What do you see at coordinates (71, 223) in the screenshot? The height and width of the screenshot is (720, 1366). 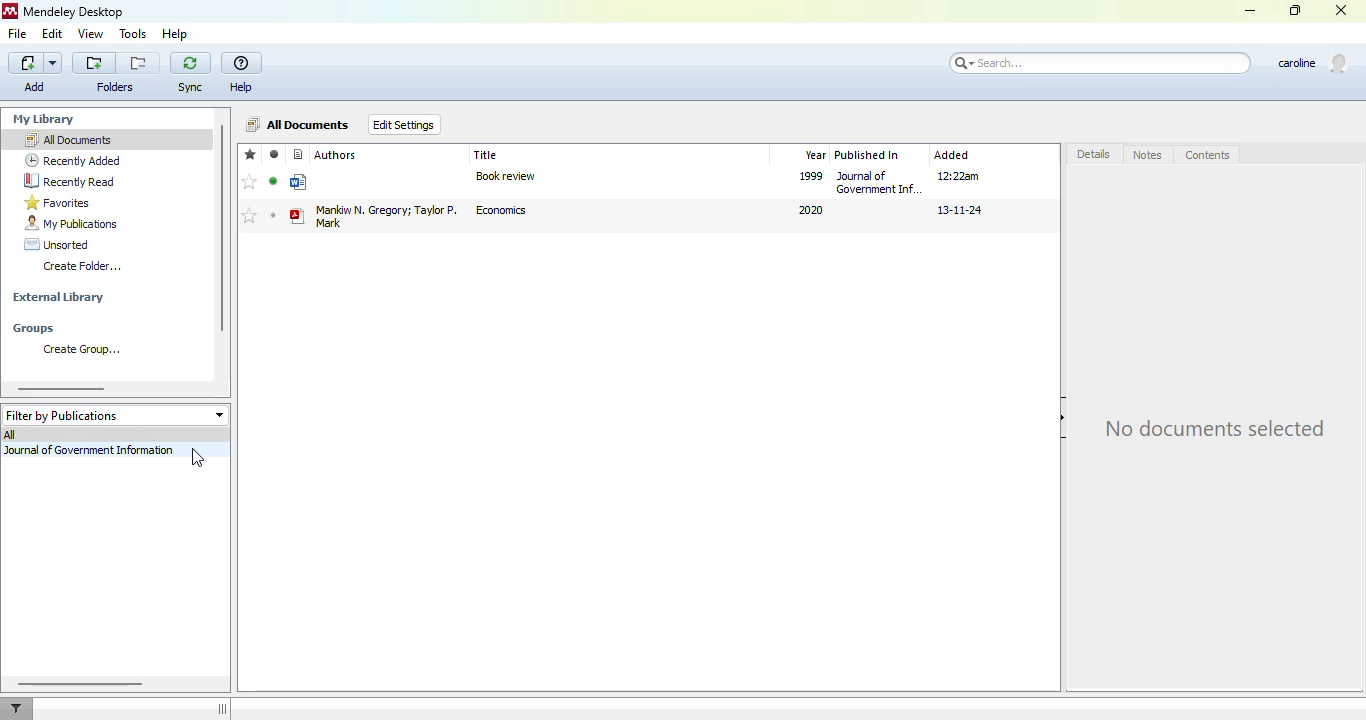 I see `my publications` at bounding box center [71, 223].